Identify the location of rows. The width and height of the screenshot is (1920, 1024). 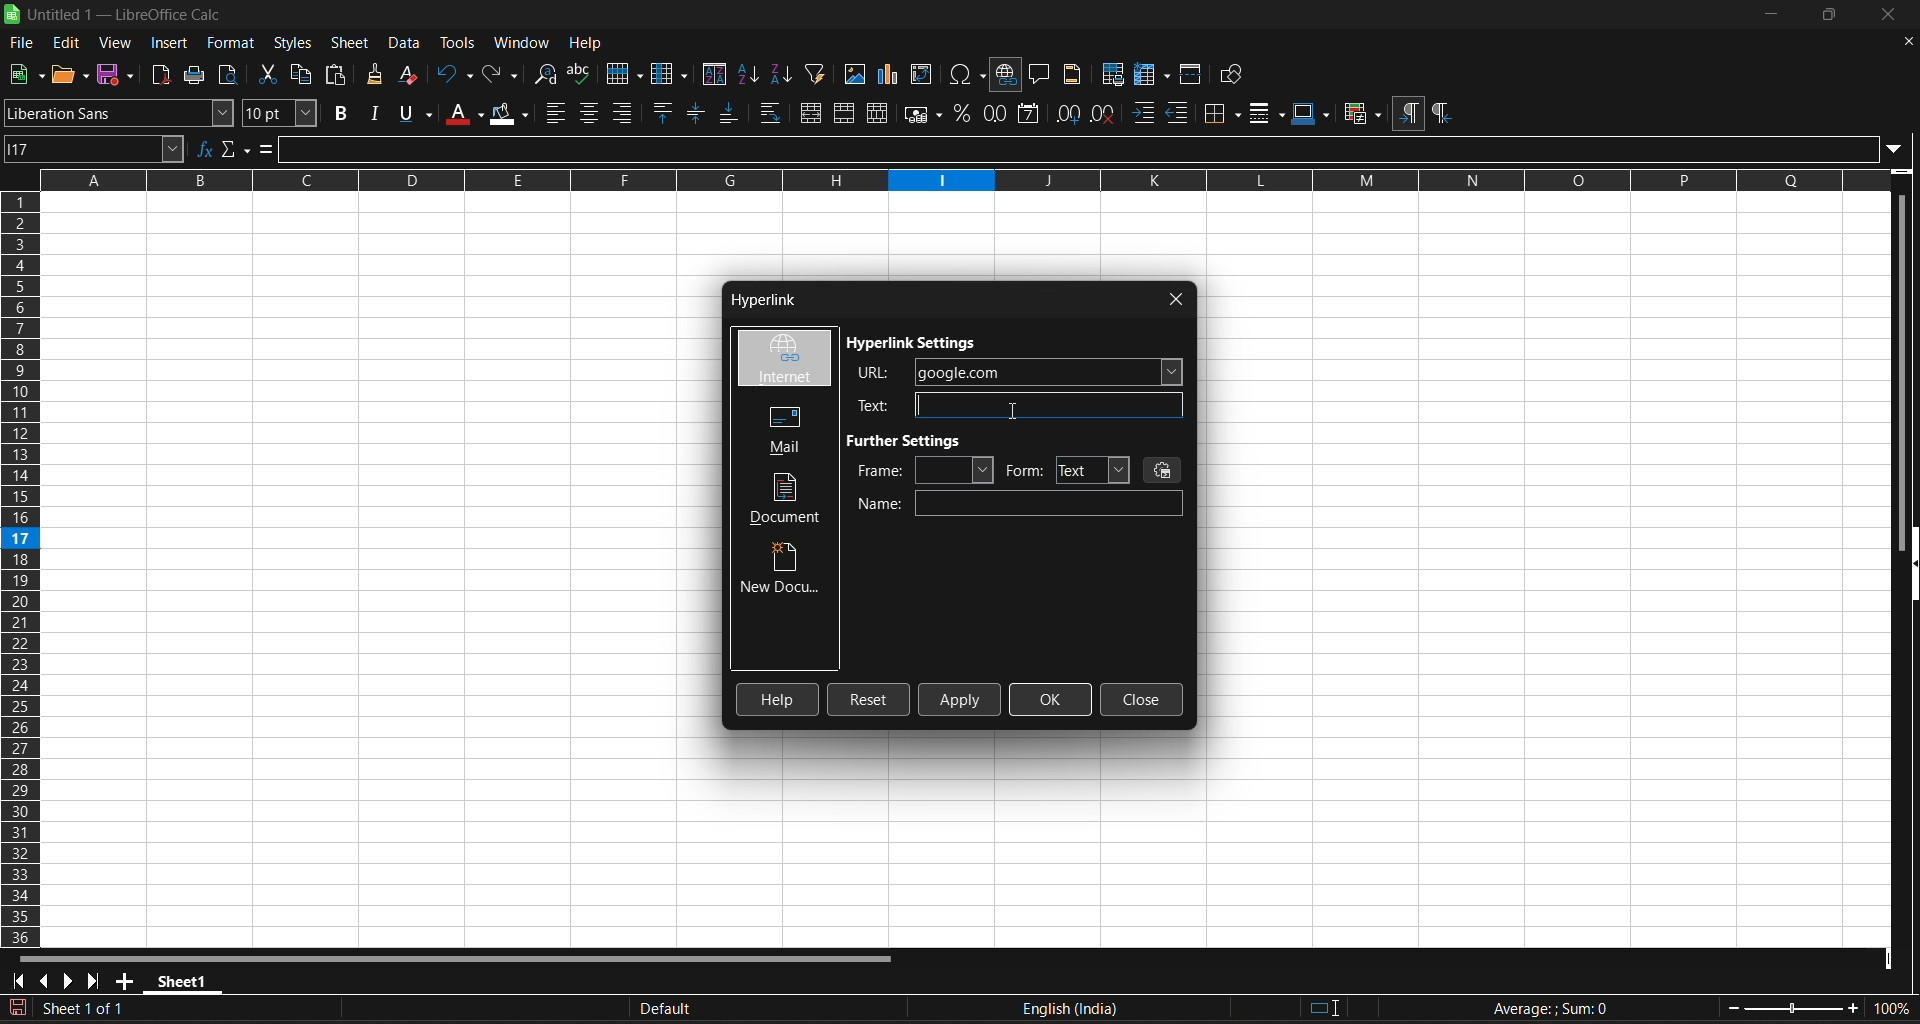
(951, 187).